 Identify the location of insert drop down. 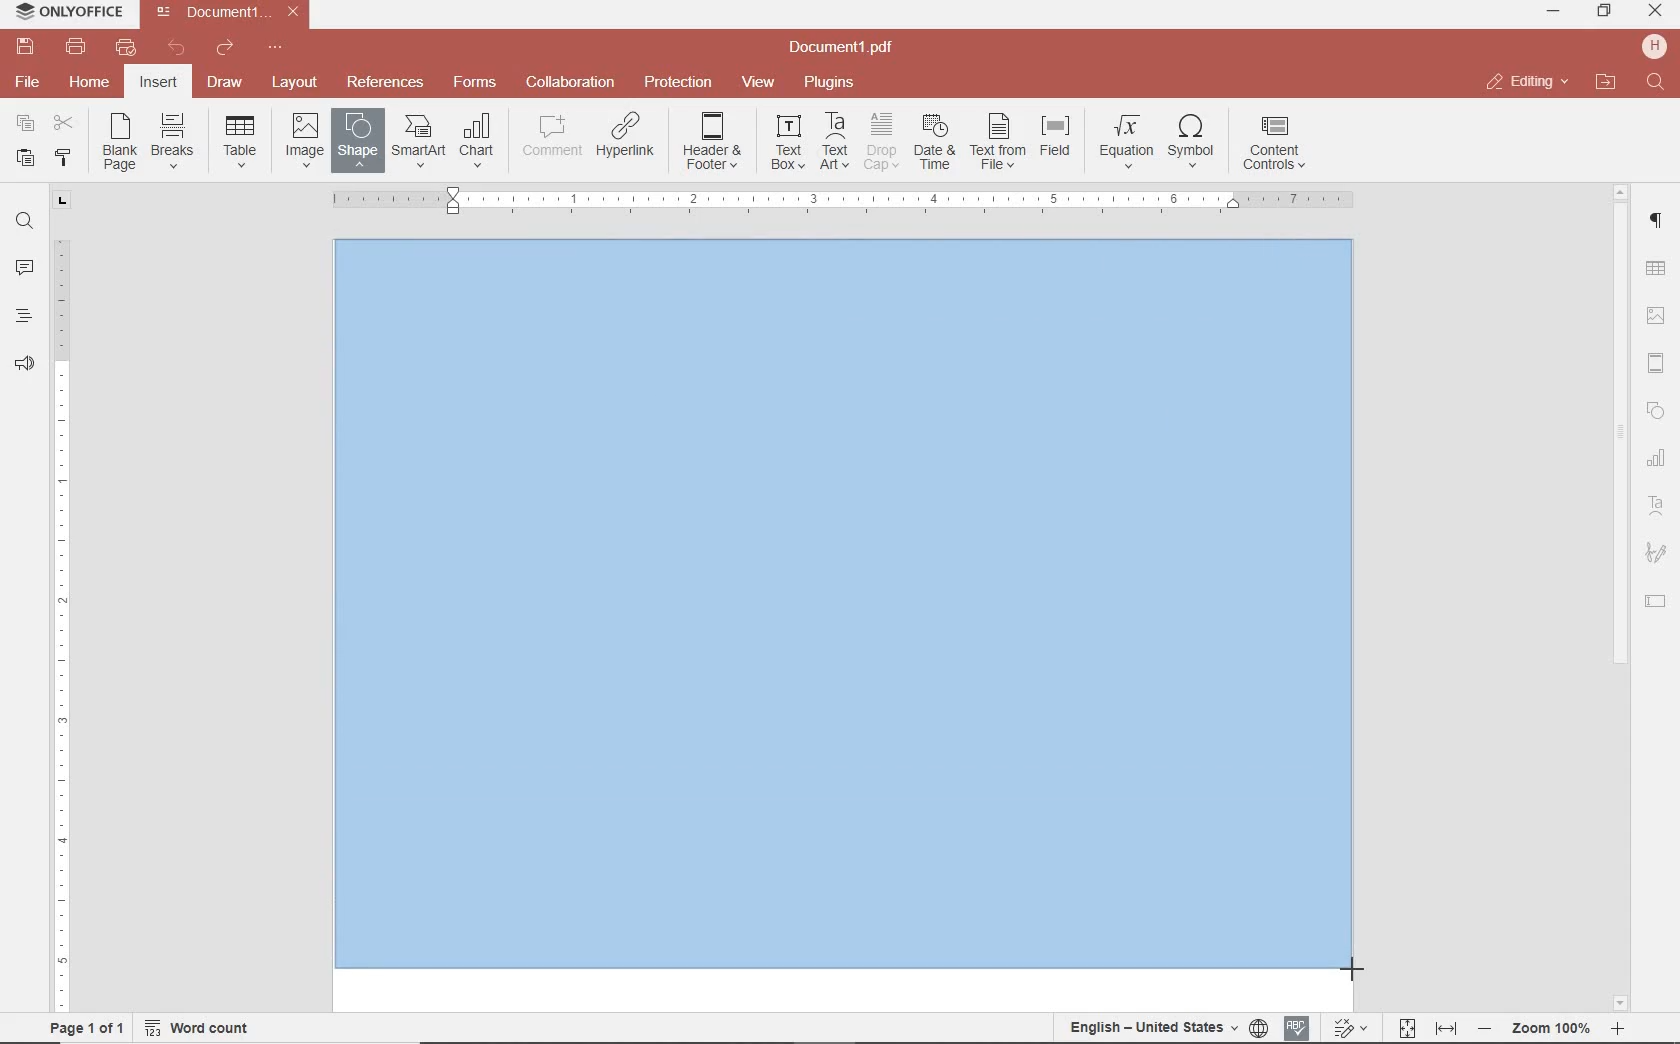
(246, 139).